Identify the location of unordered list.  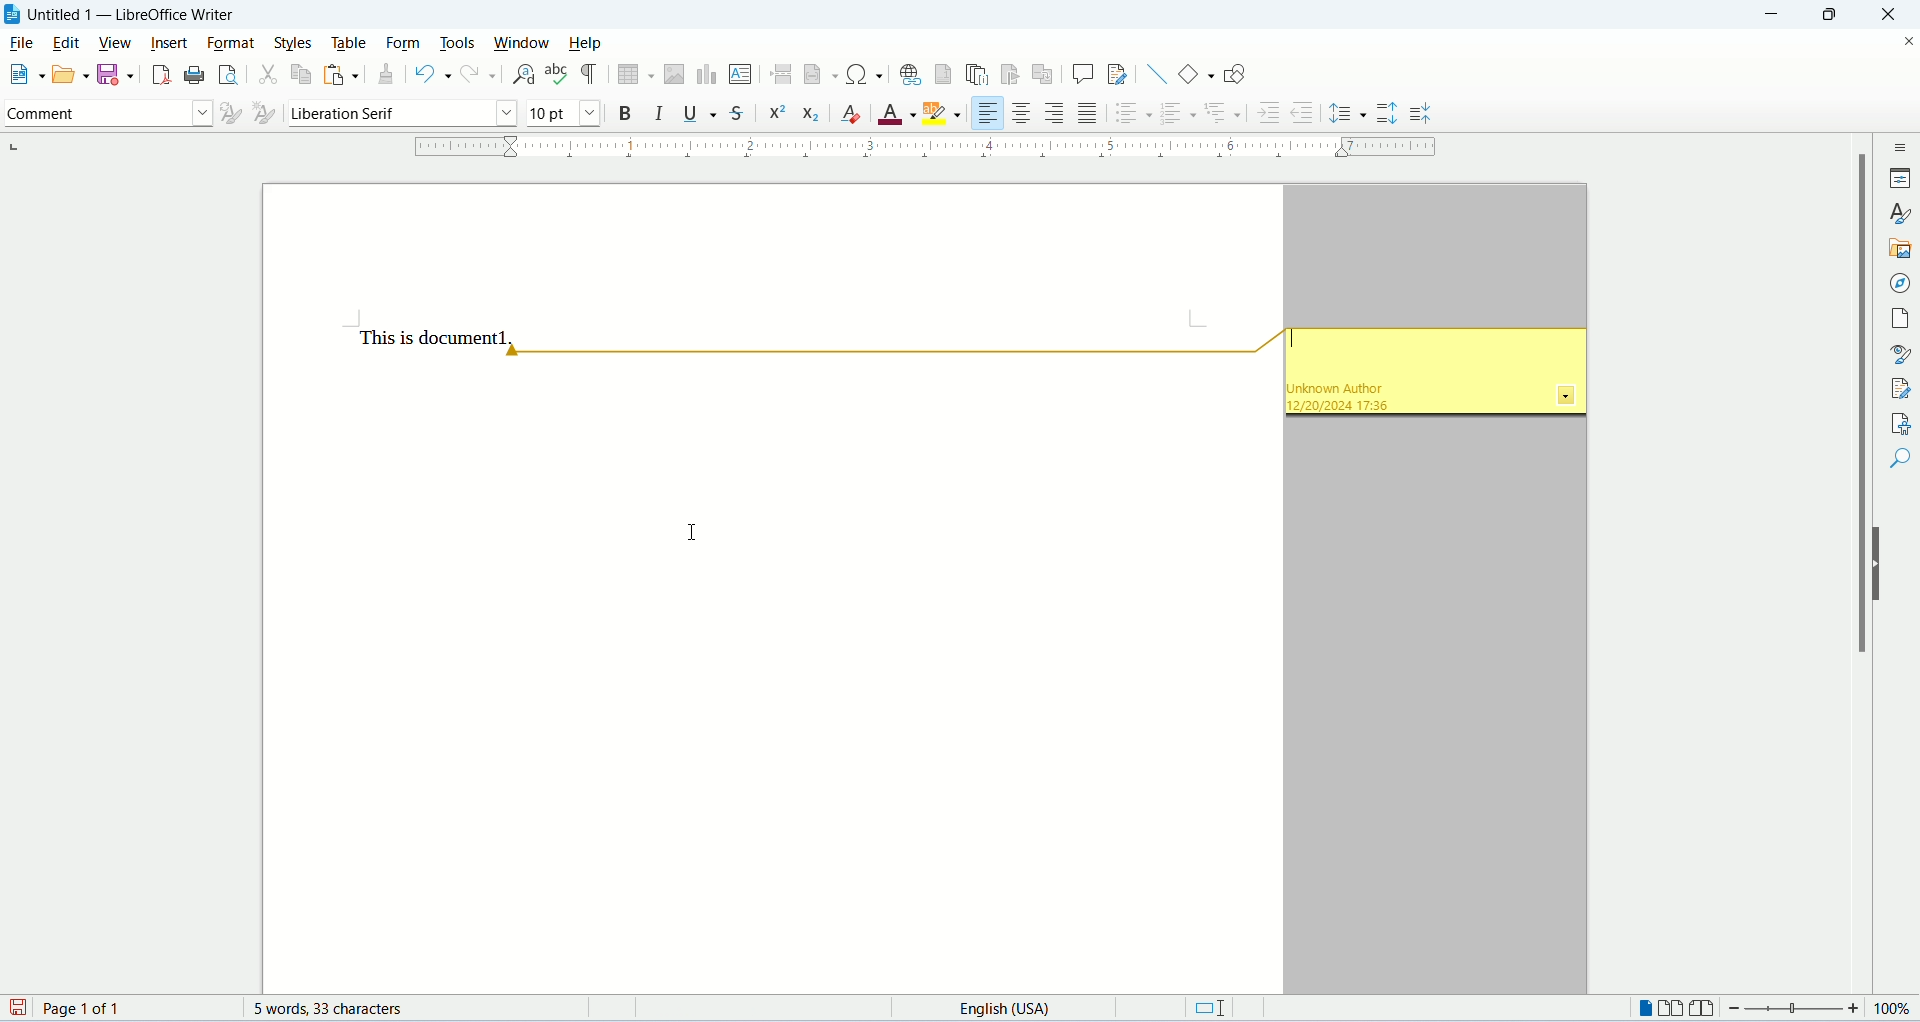
(1131, 114).